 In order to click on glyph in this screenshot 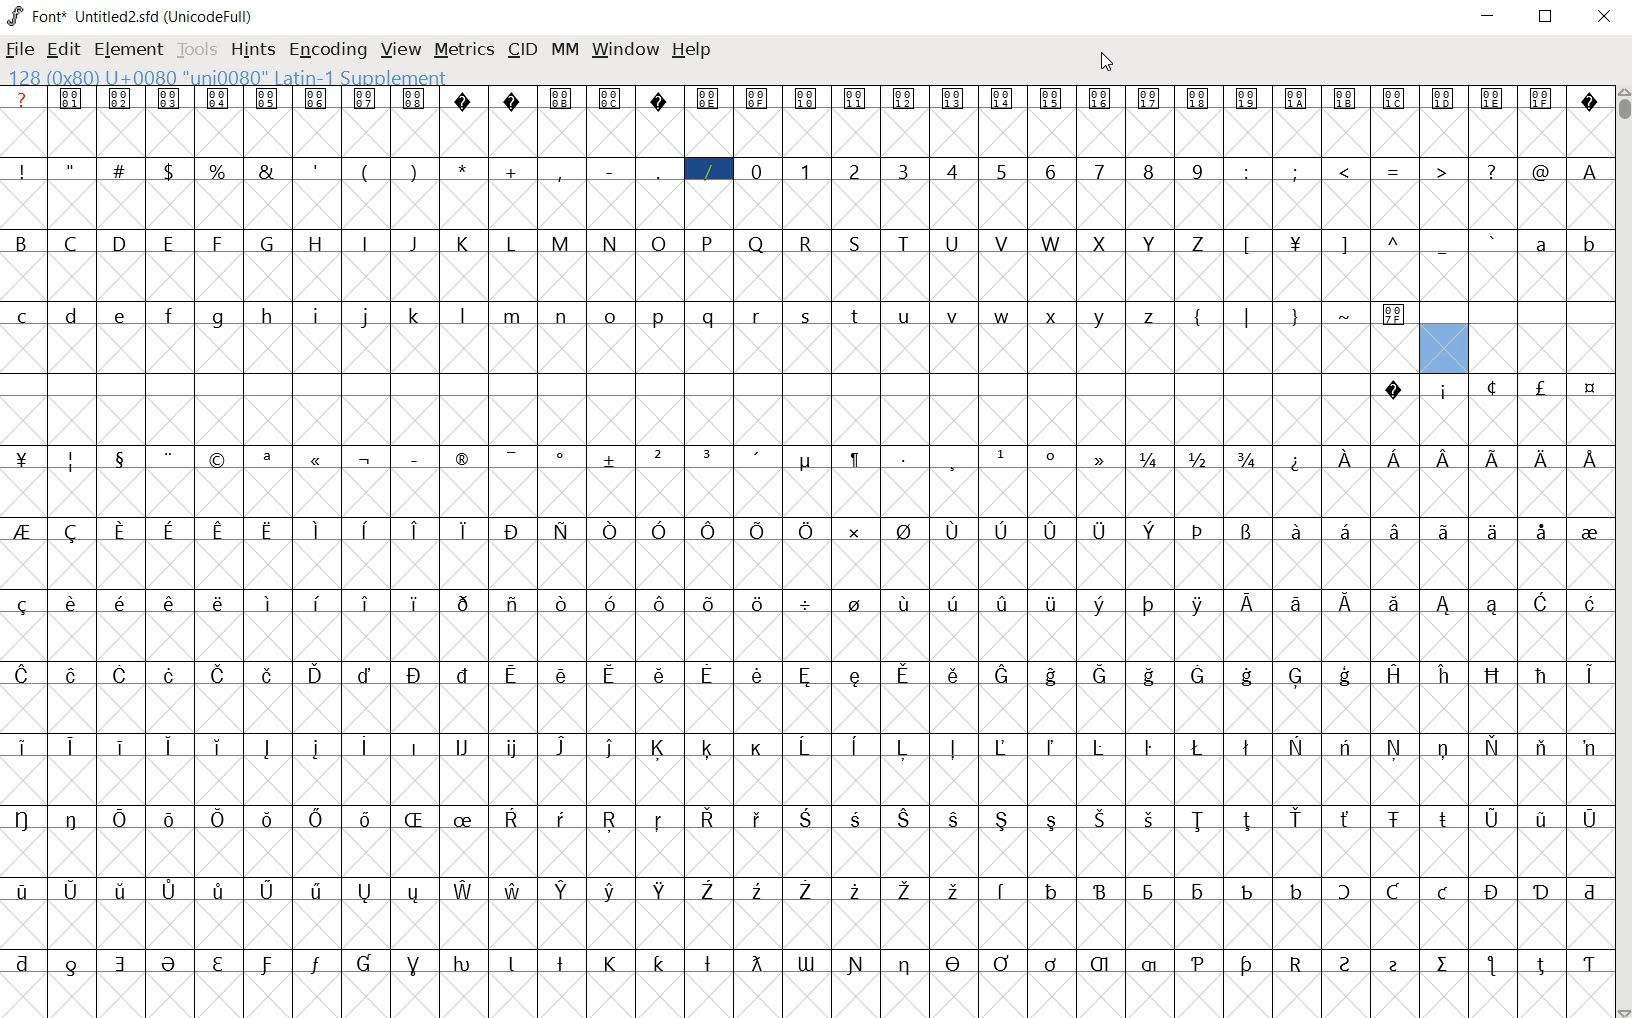, I will do `click(168, 532)`.